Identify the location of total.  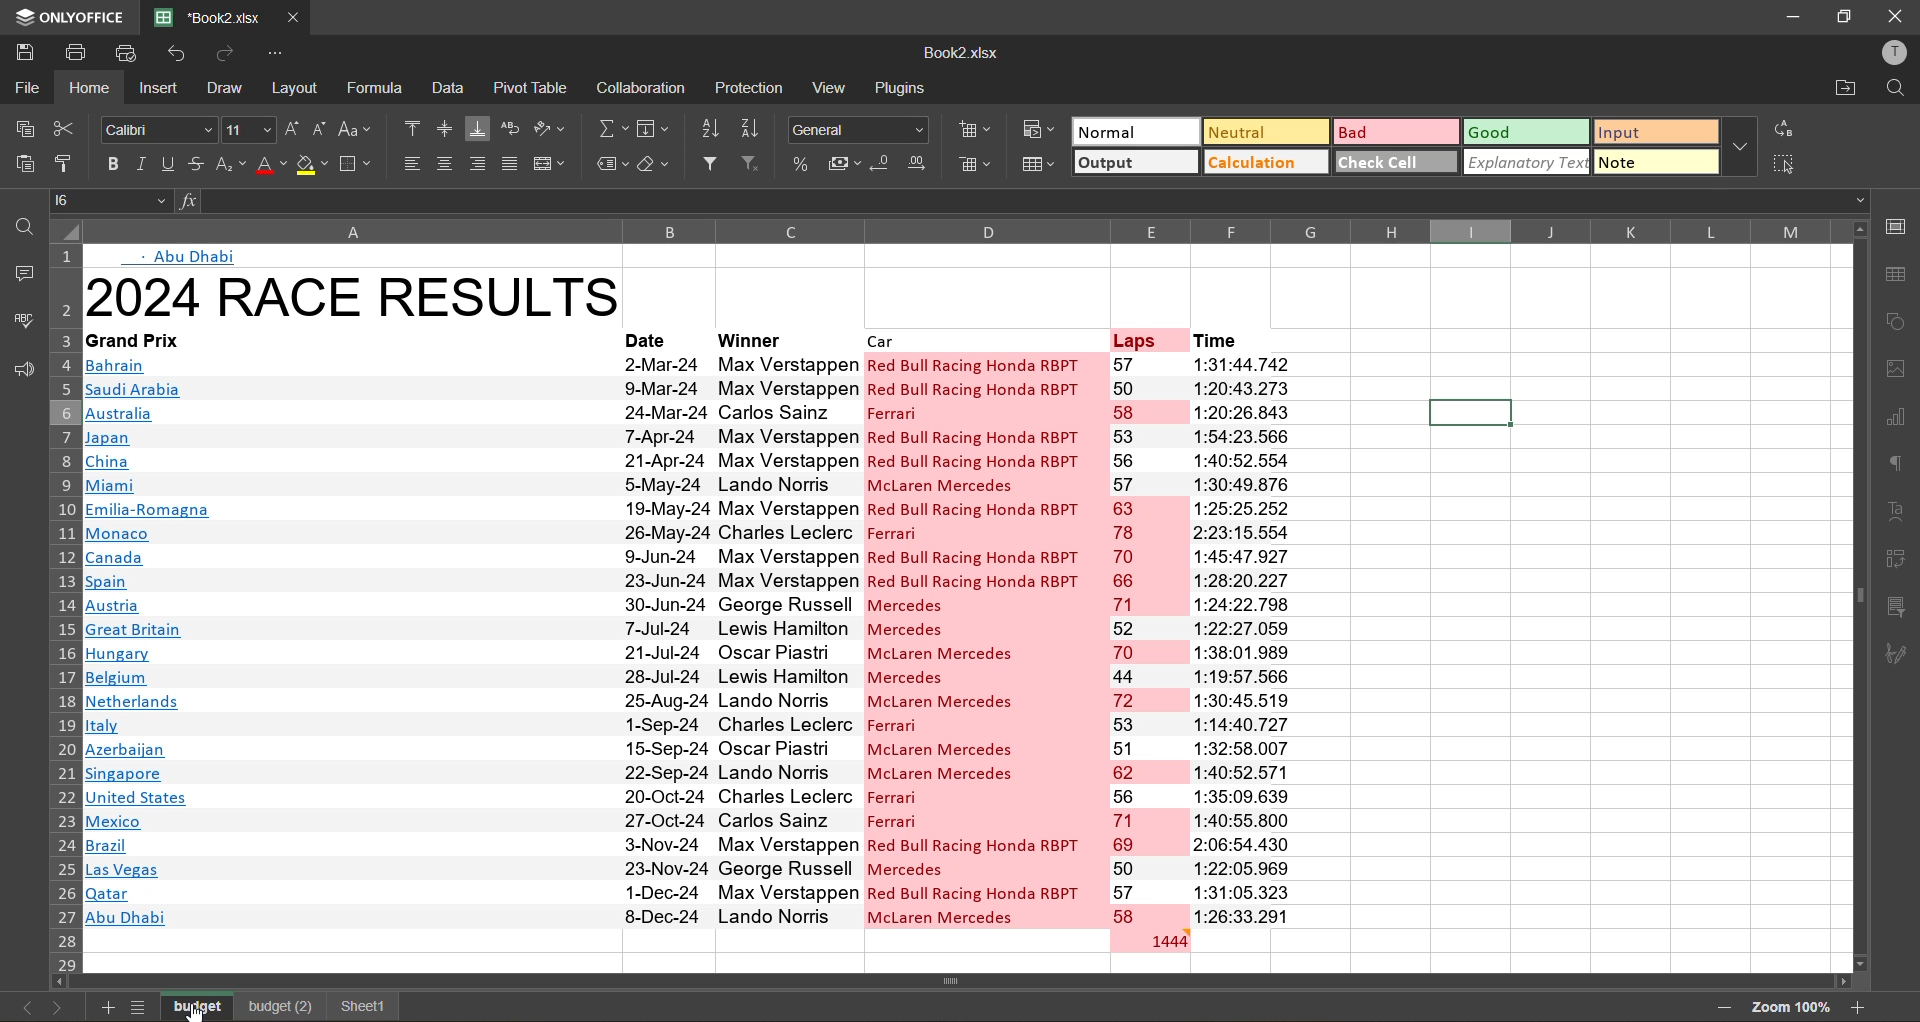
(1149, 940).